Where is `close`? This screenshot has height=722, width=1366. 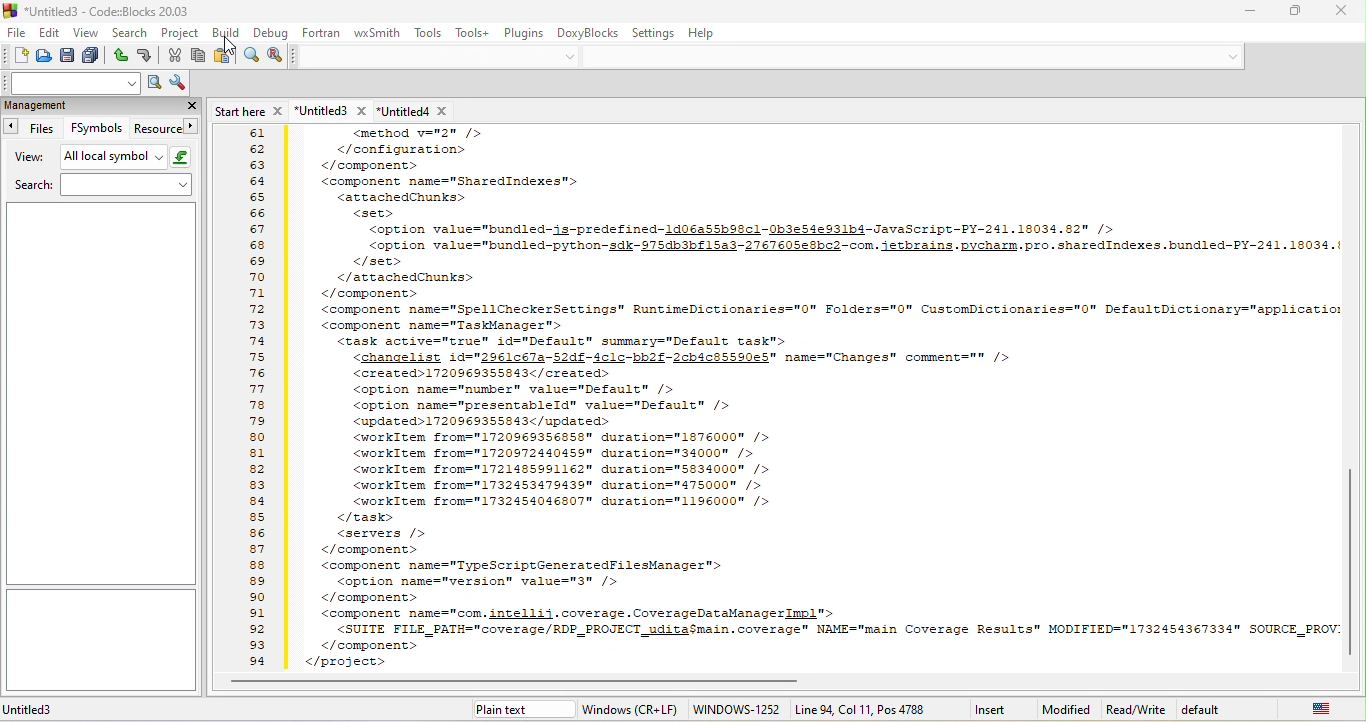 close is located at coordinates (1343, 13).